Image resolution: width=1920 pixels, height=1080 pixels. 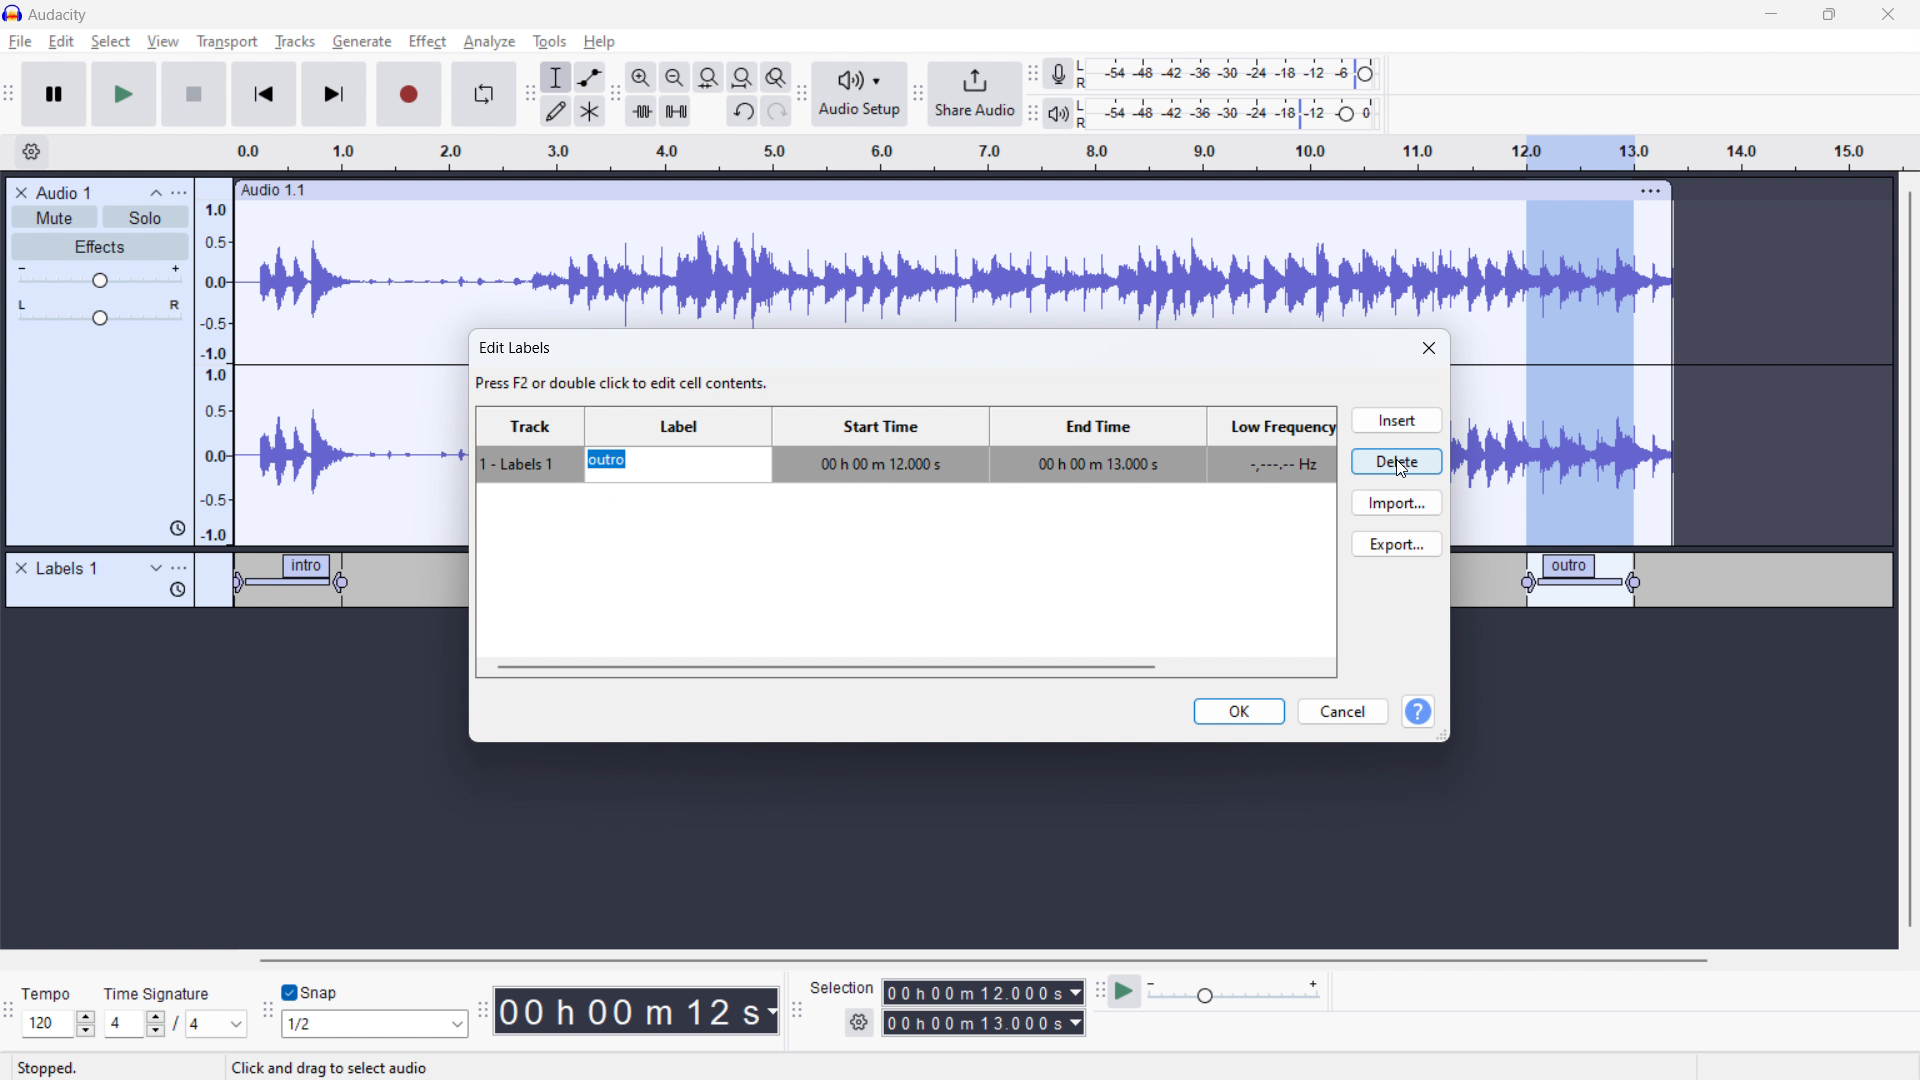 What do you see at coordinates (31, 153) in the screenshot?
I see `timeline settings` at bounding box center [31, 153].